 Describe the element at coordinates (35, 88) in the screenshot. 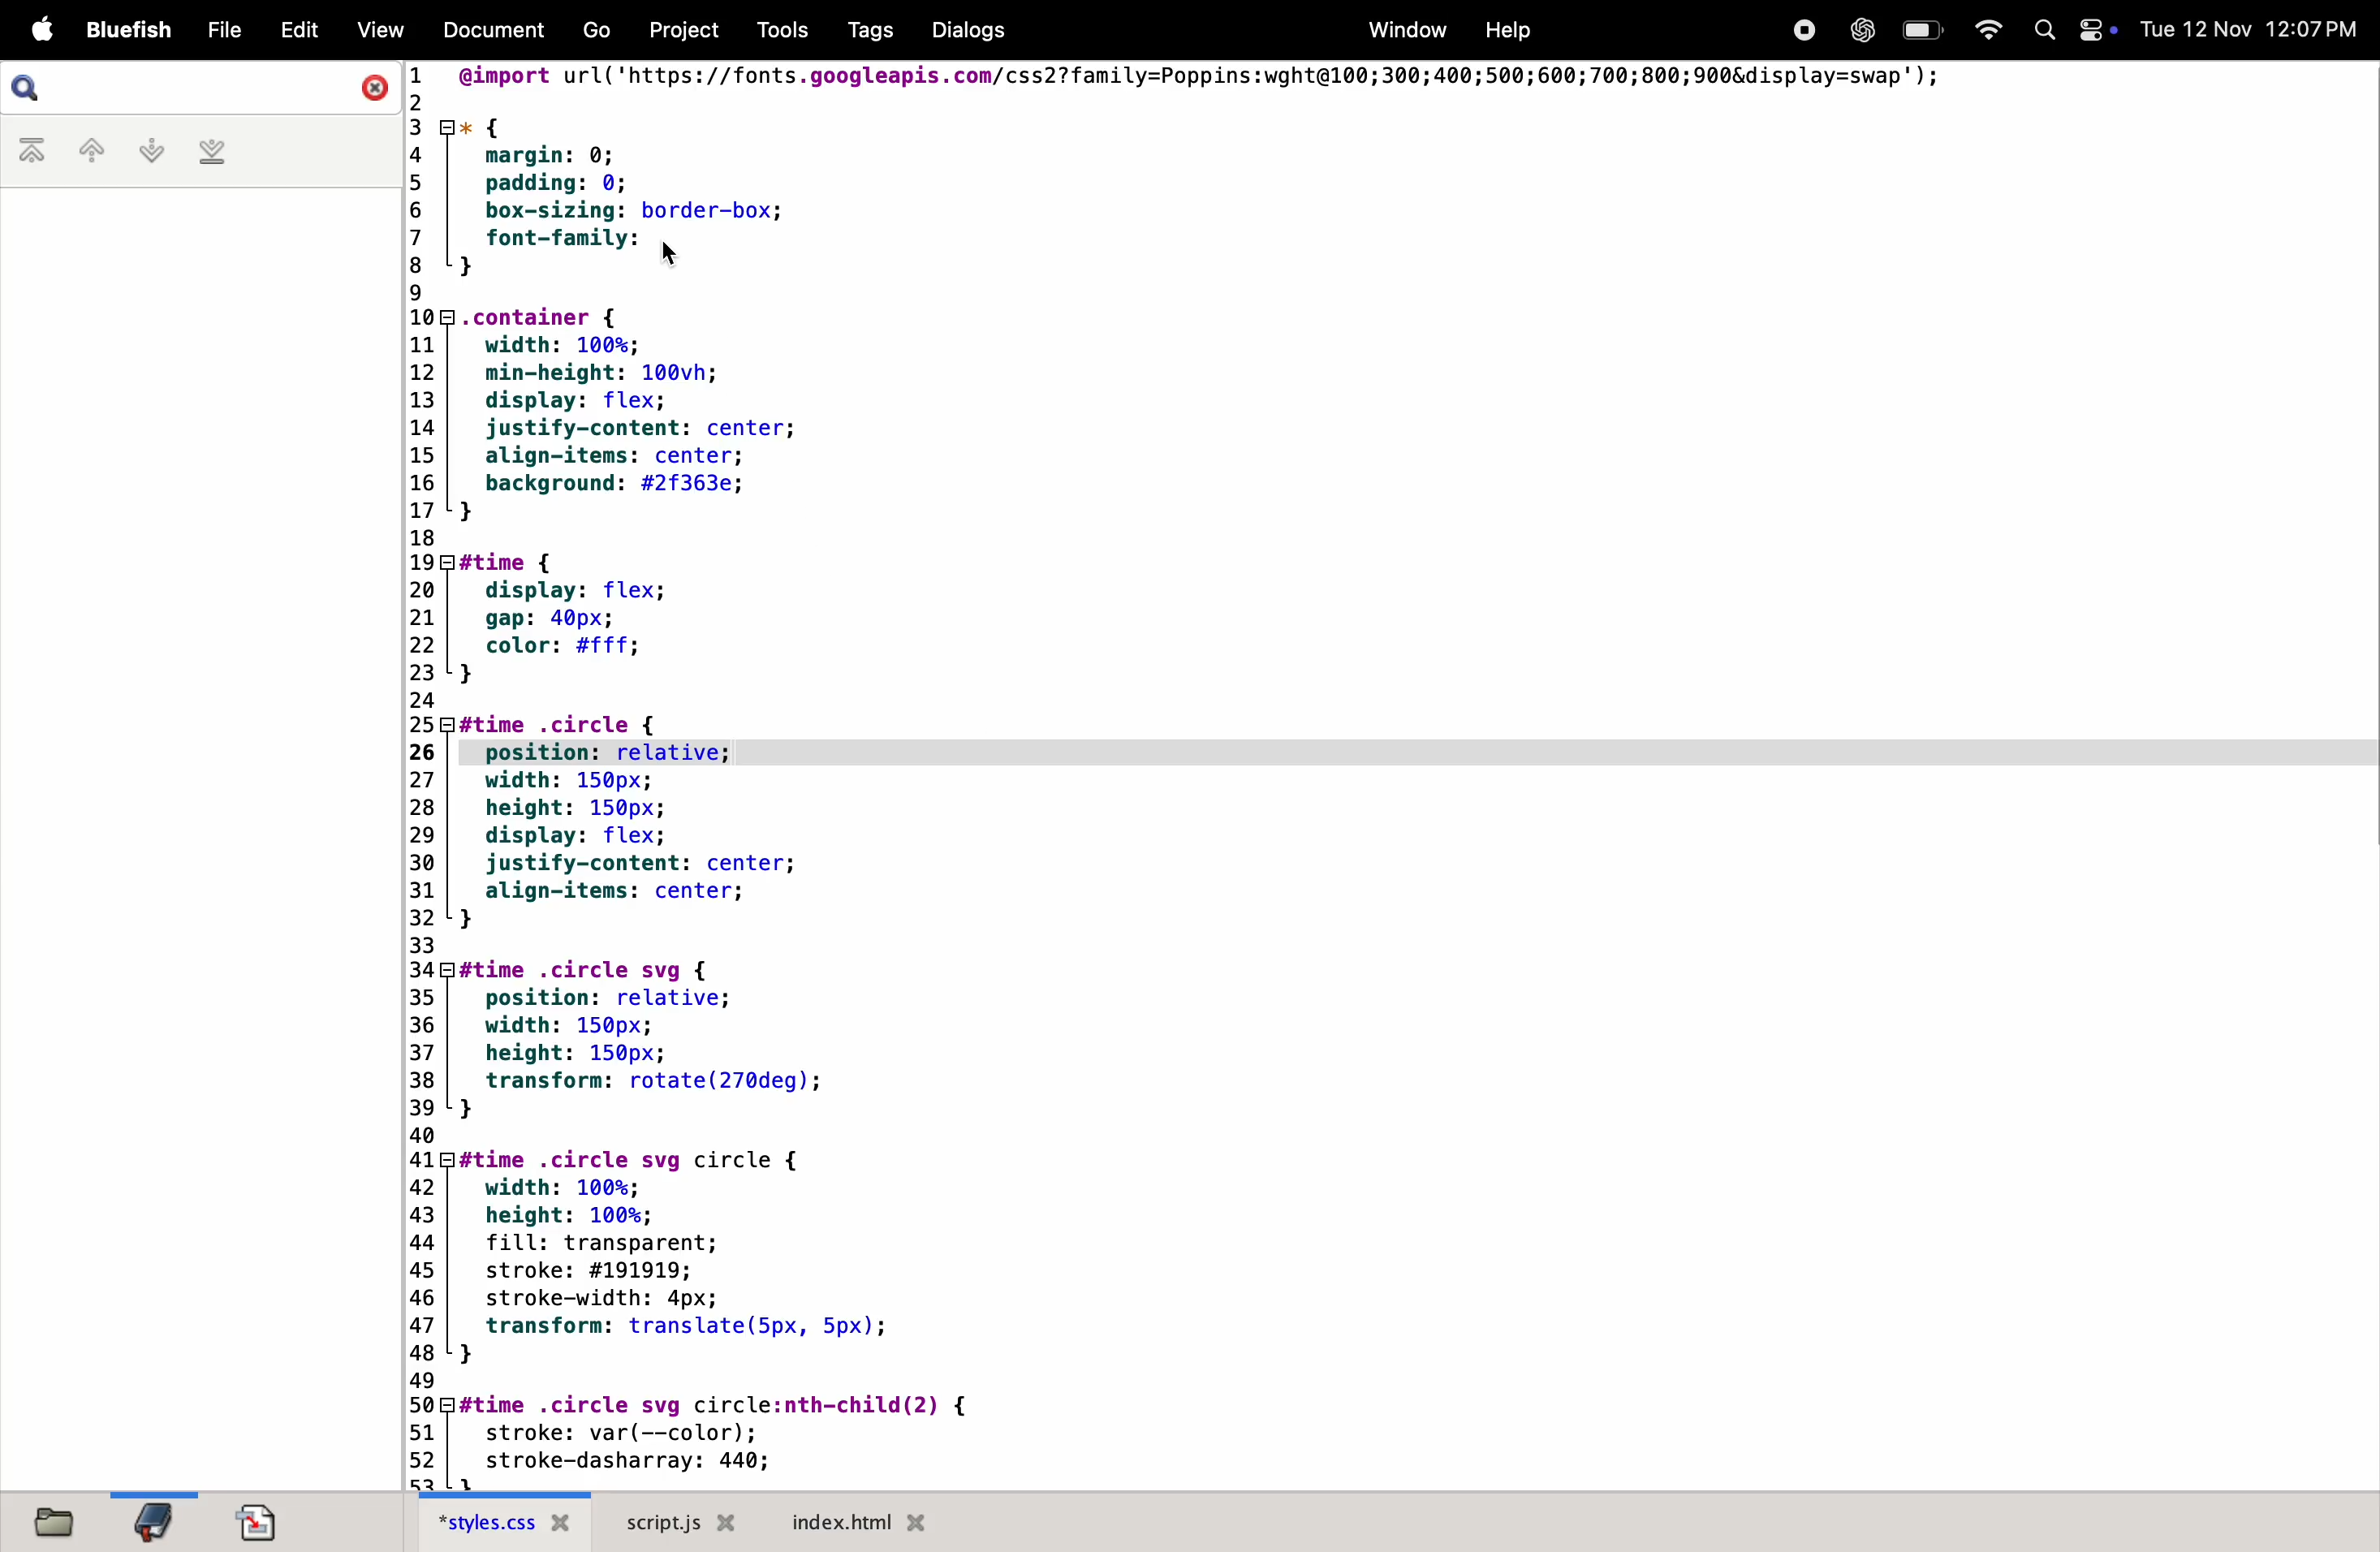

I see `search` at that location.